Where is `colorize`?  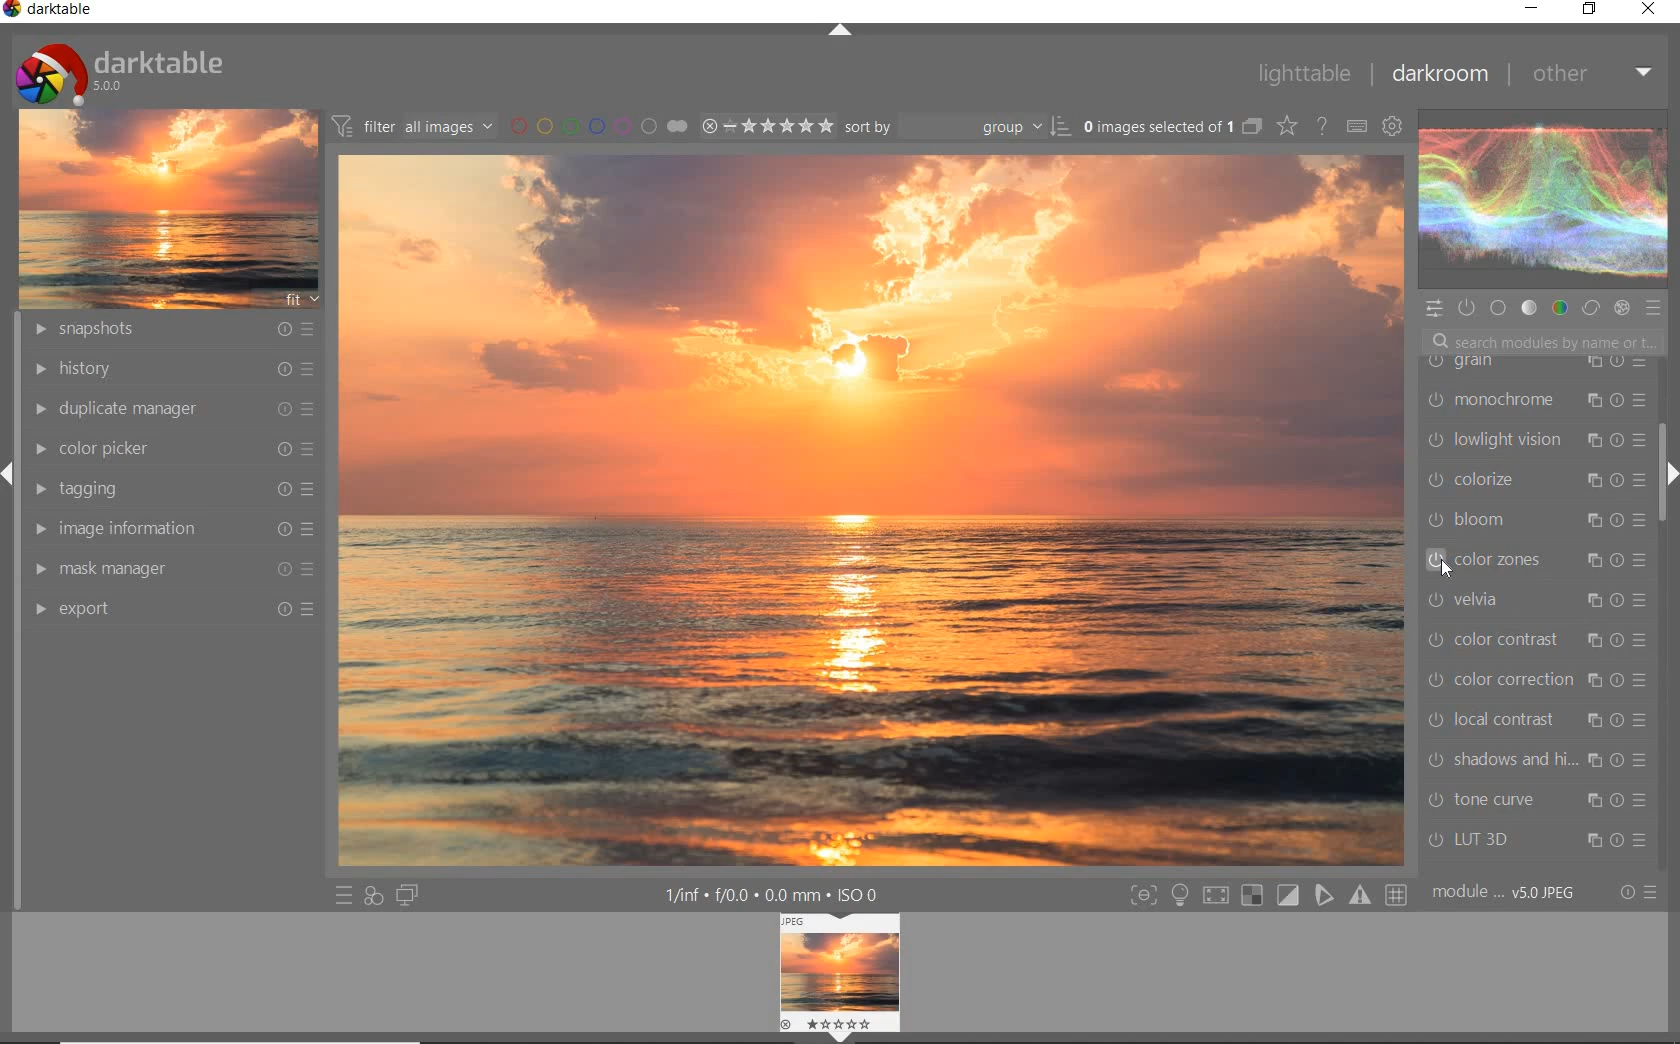 colorize is located at coordinates (1536, 482).